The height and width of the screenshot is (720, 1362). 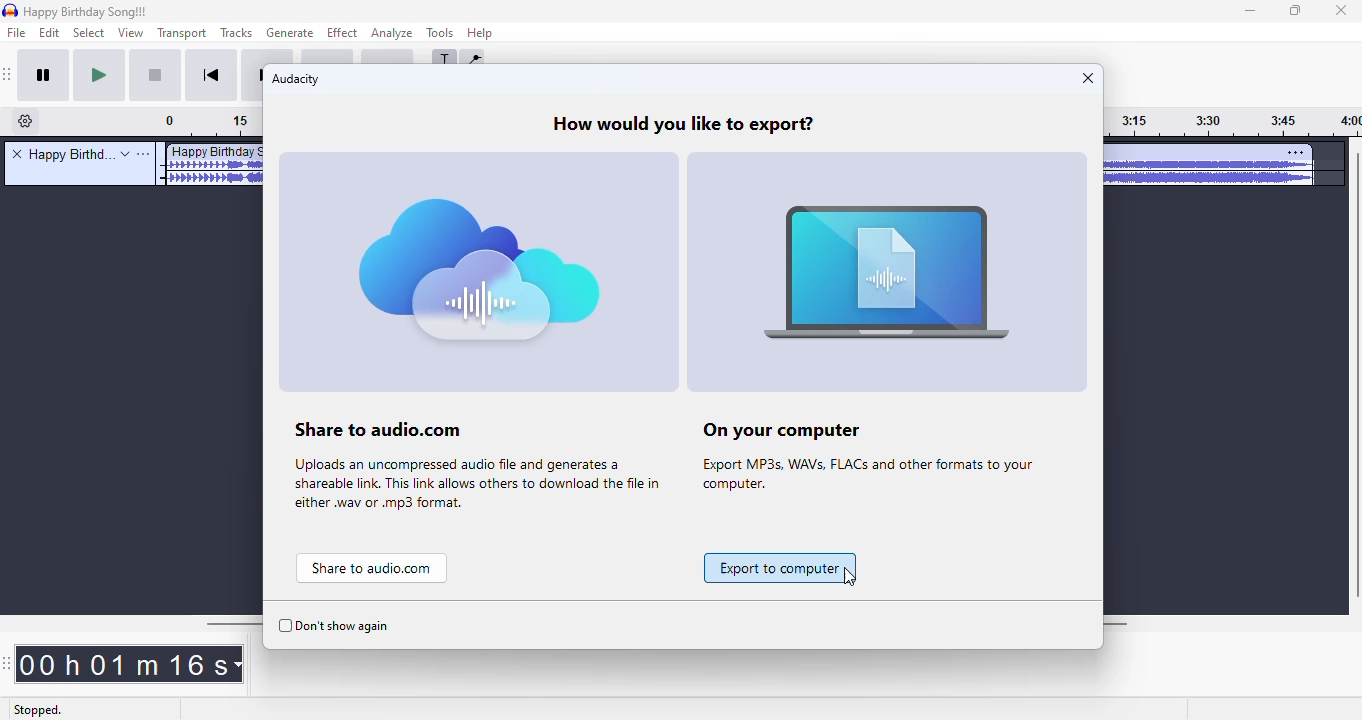 I want to click on don't show again, so click(x=334, y=627).